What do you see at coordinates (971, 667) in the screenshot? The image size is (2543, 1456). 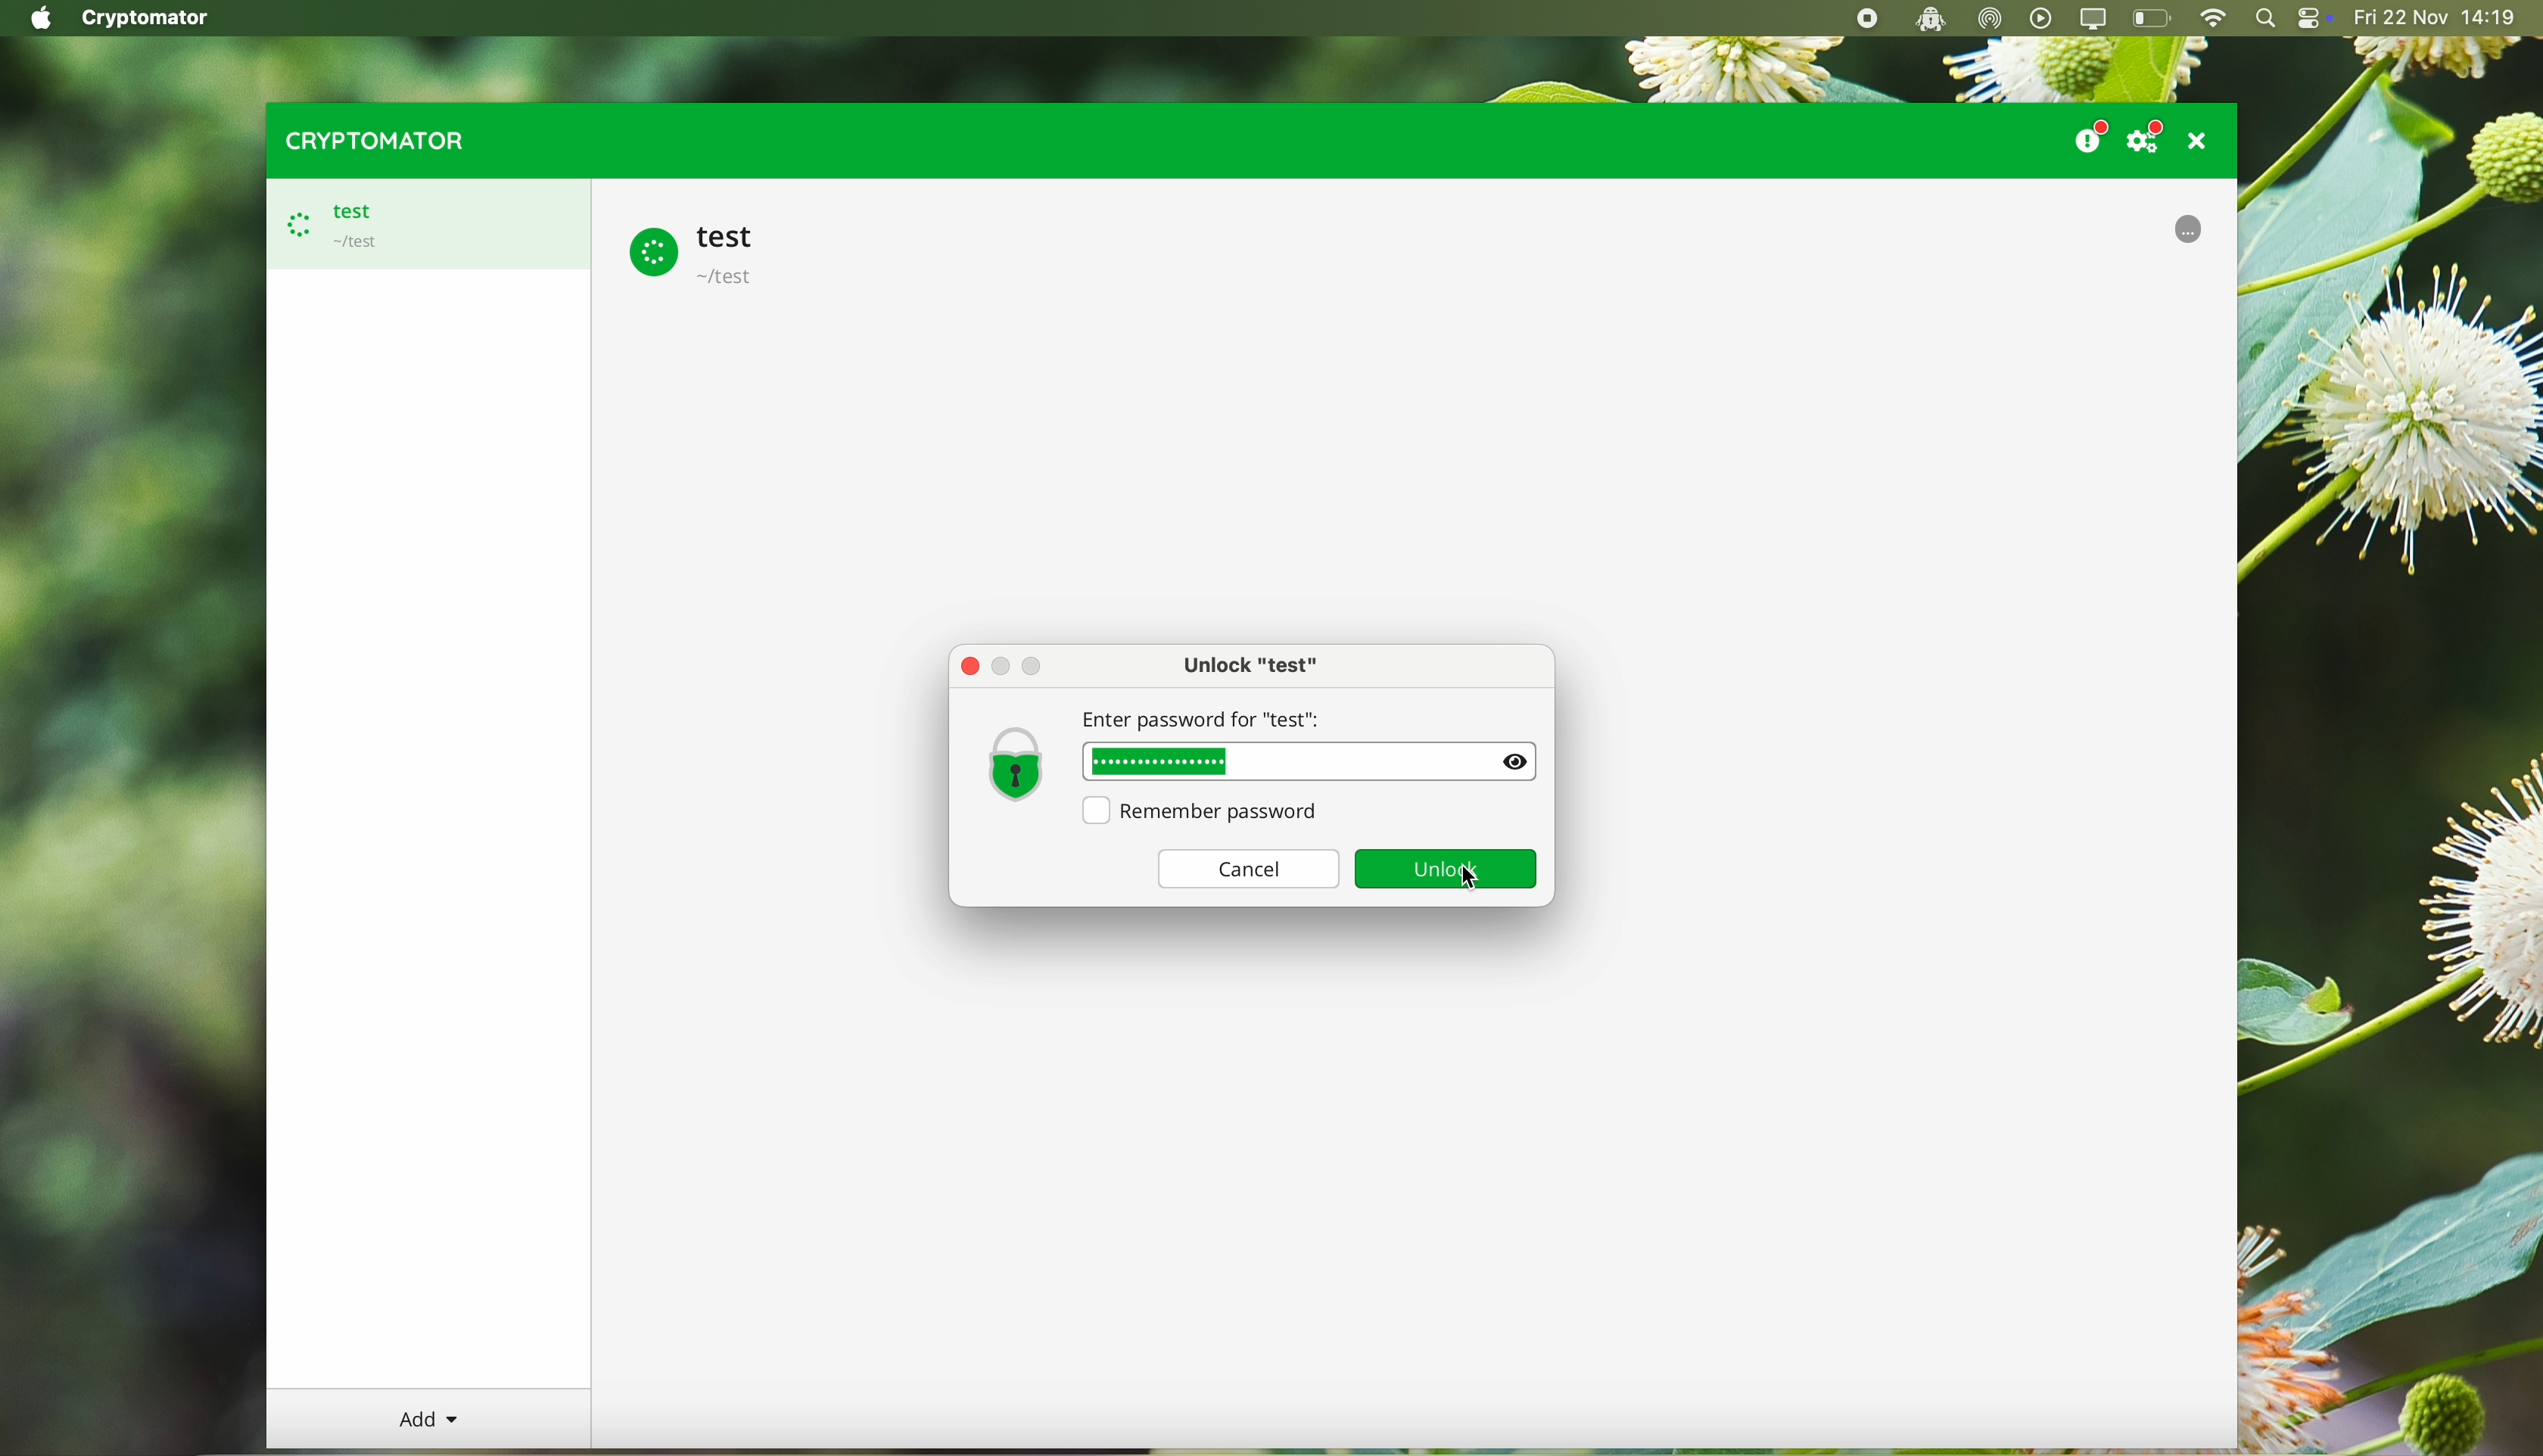 I see `close pop-up` at bounding box center [971, 667].